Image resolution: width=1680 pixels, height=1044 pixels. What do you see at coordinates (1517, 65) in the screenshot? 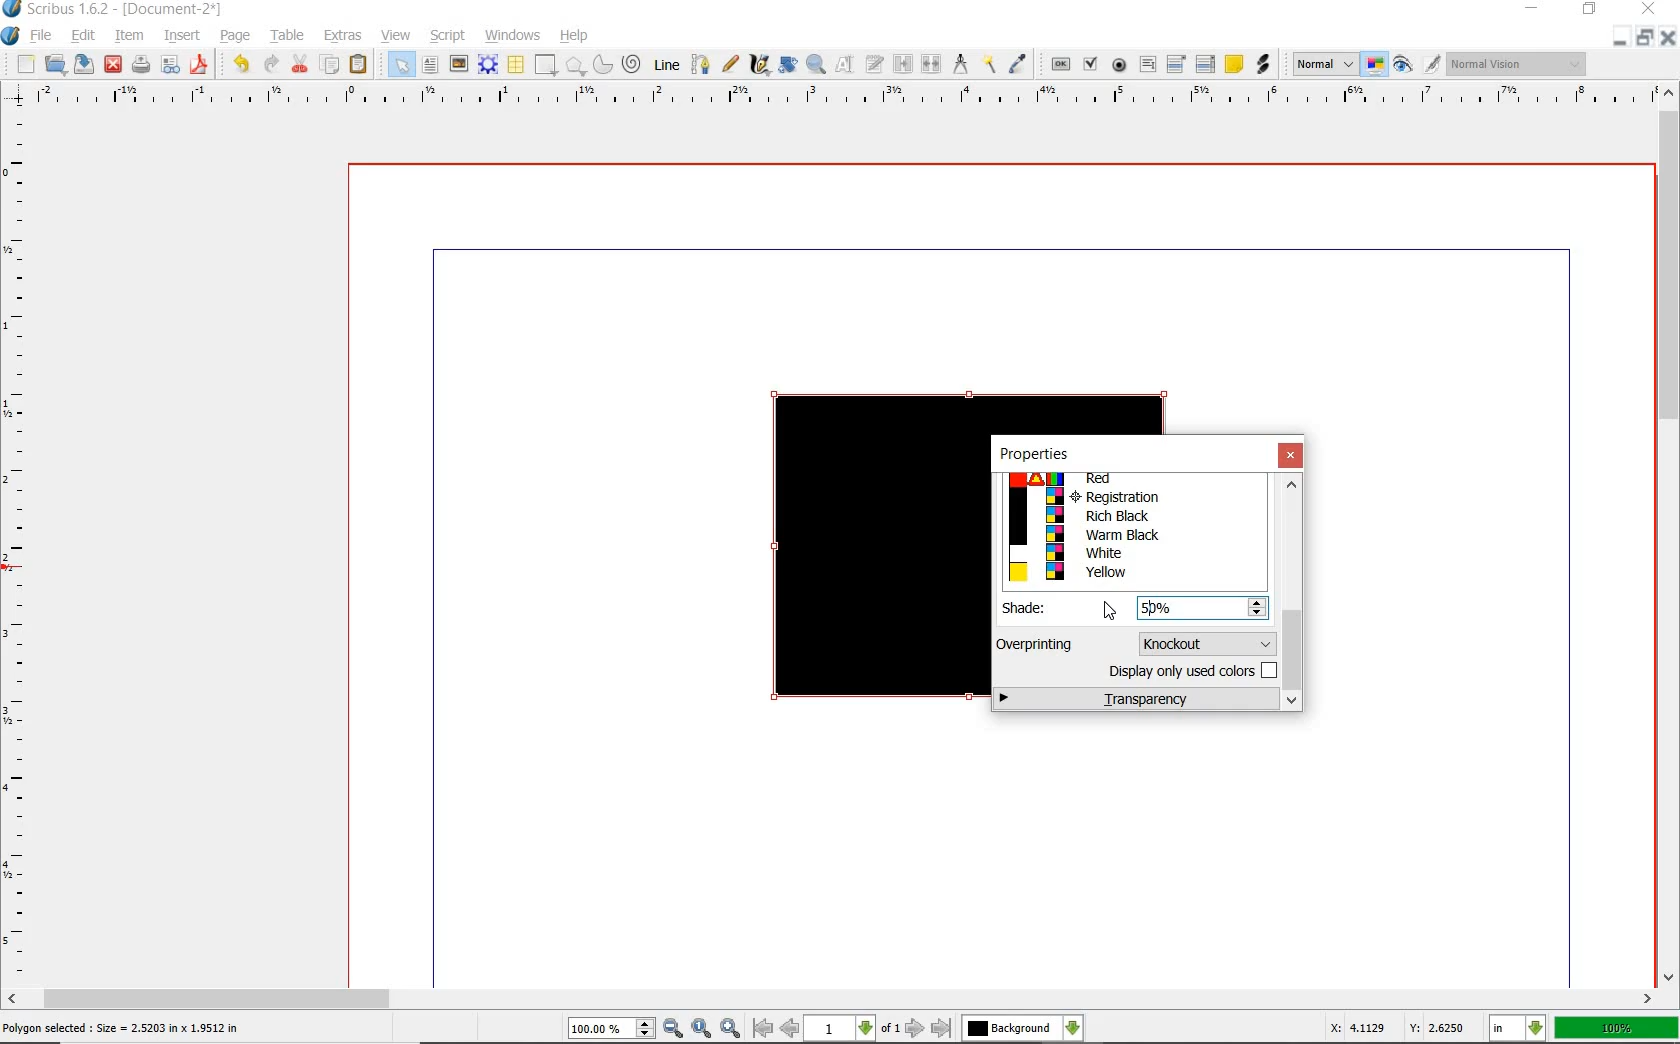
I see `Visual appearance of the display` at bounding box center [1517, 65].